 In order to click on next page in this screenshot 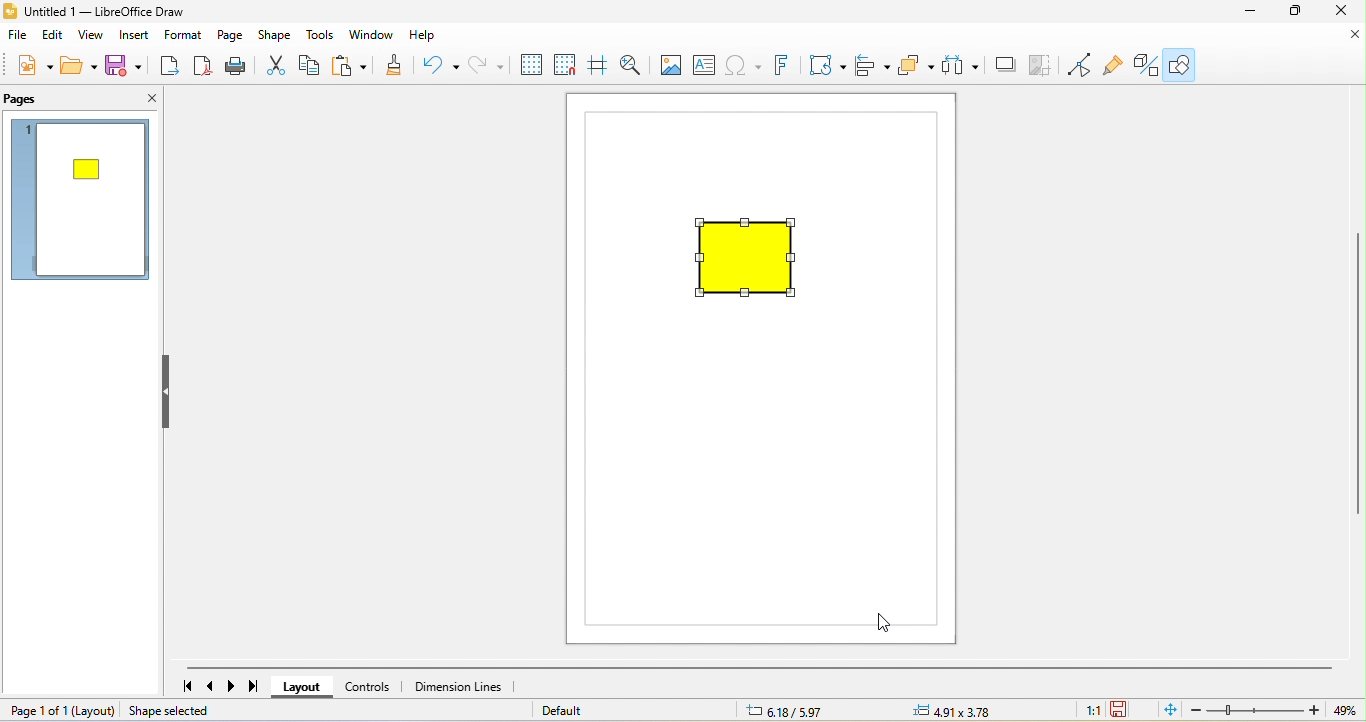, I will do `click(235, 686)`.